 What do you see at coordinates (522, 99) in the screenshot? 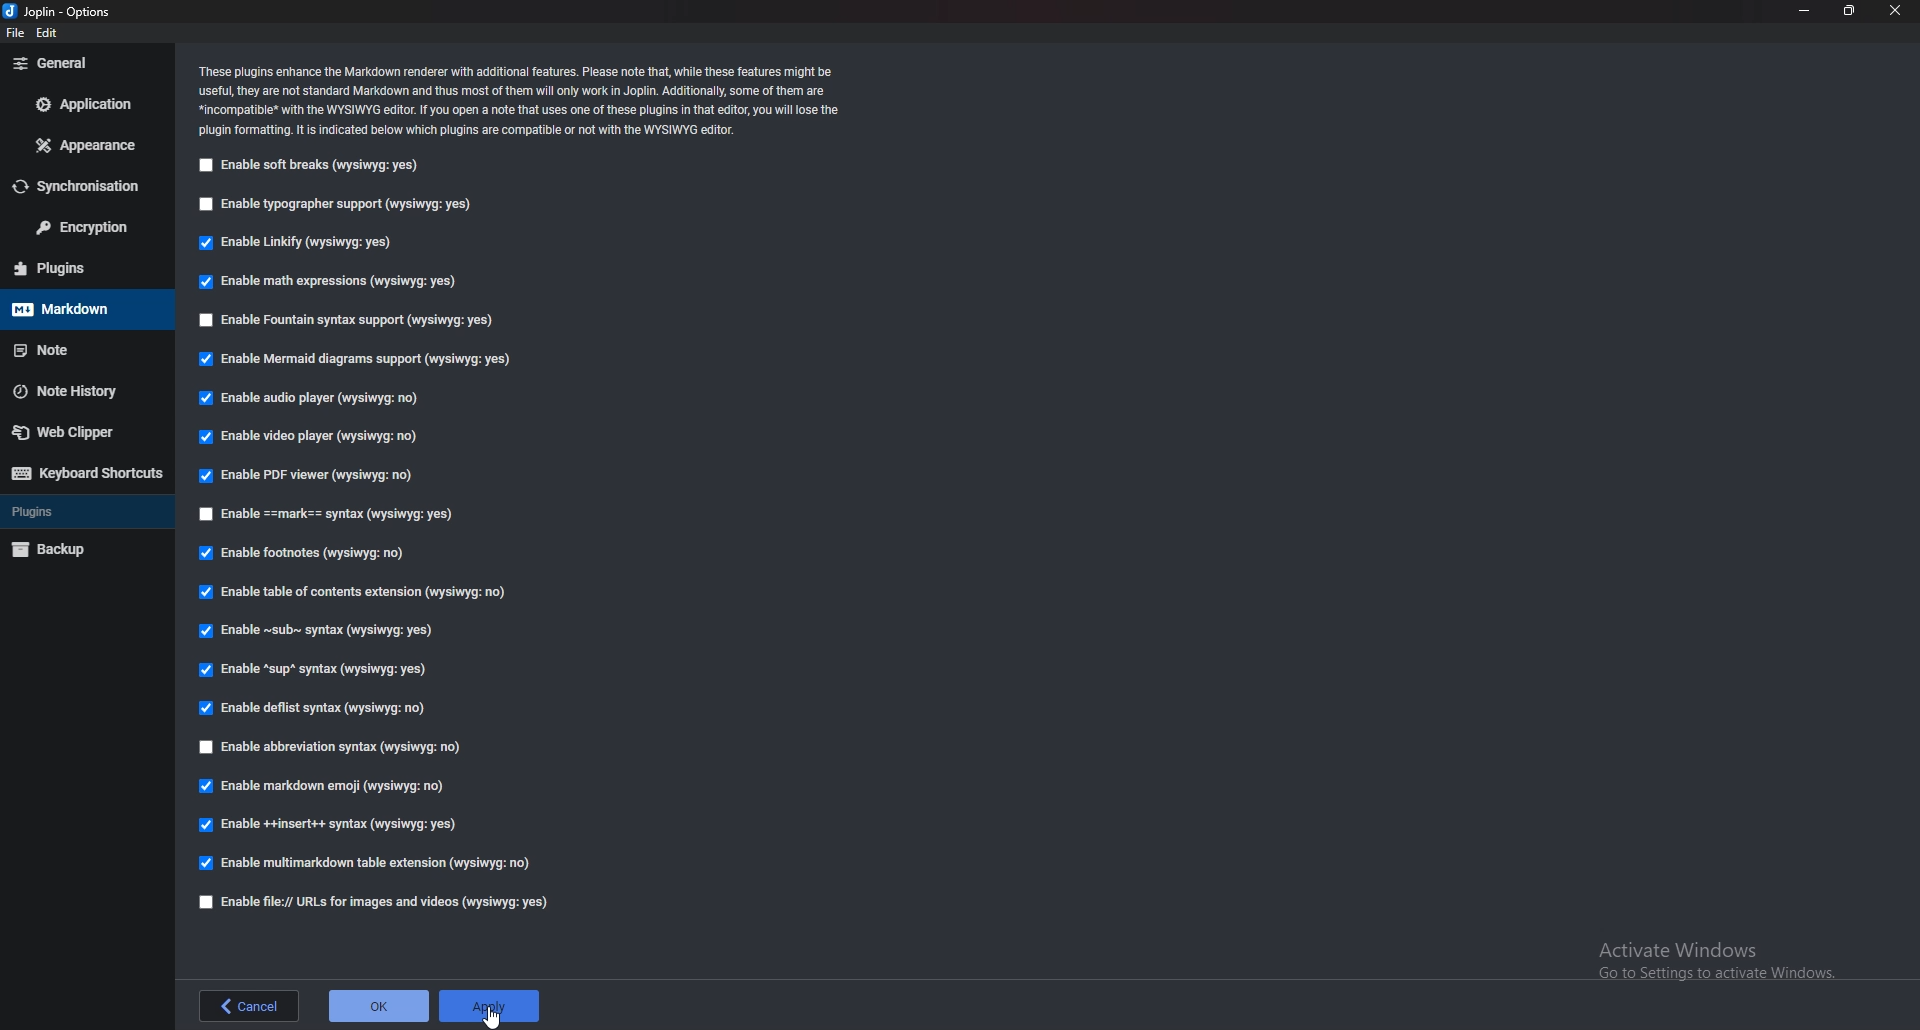
I see `Info` at bounding box center [522, 99].